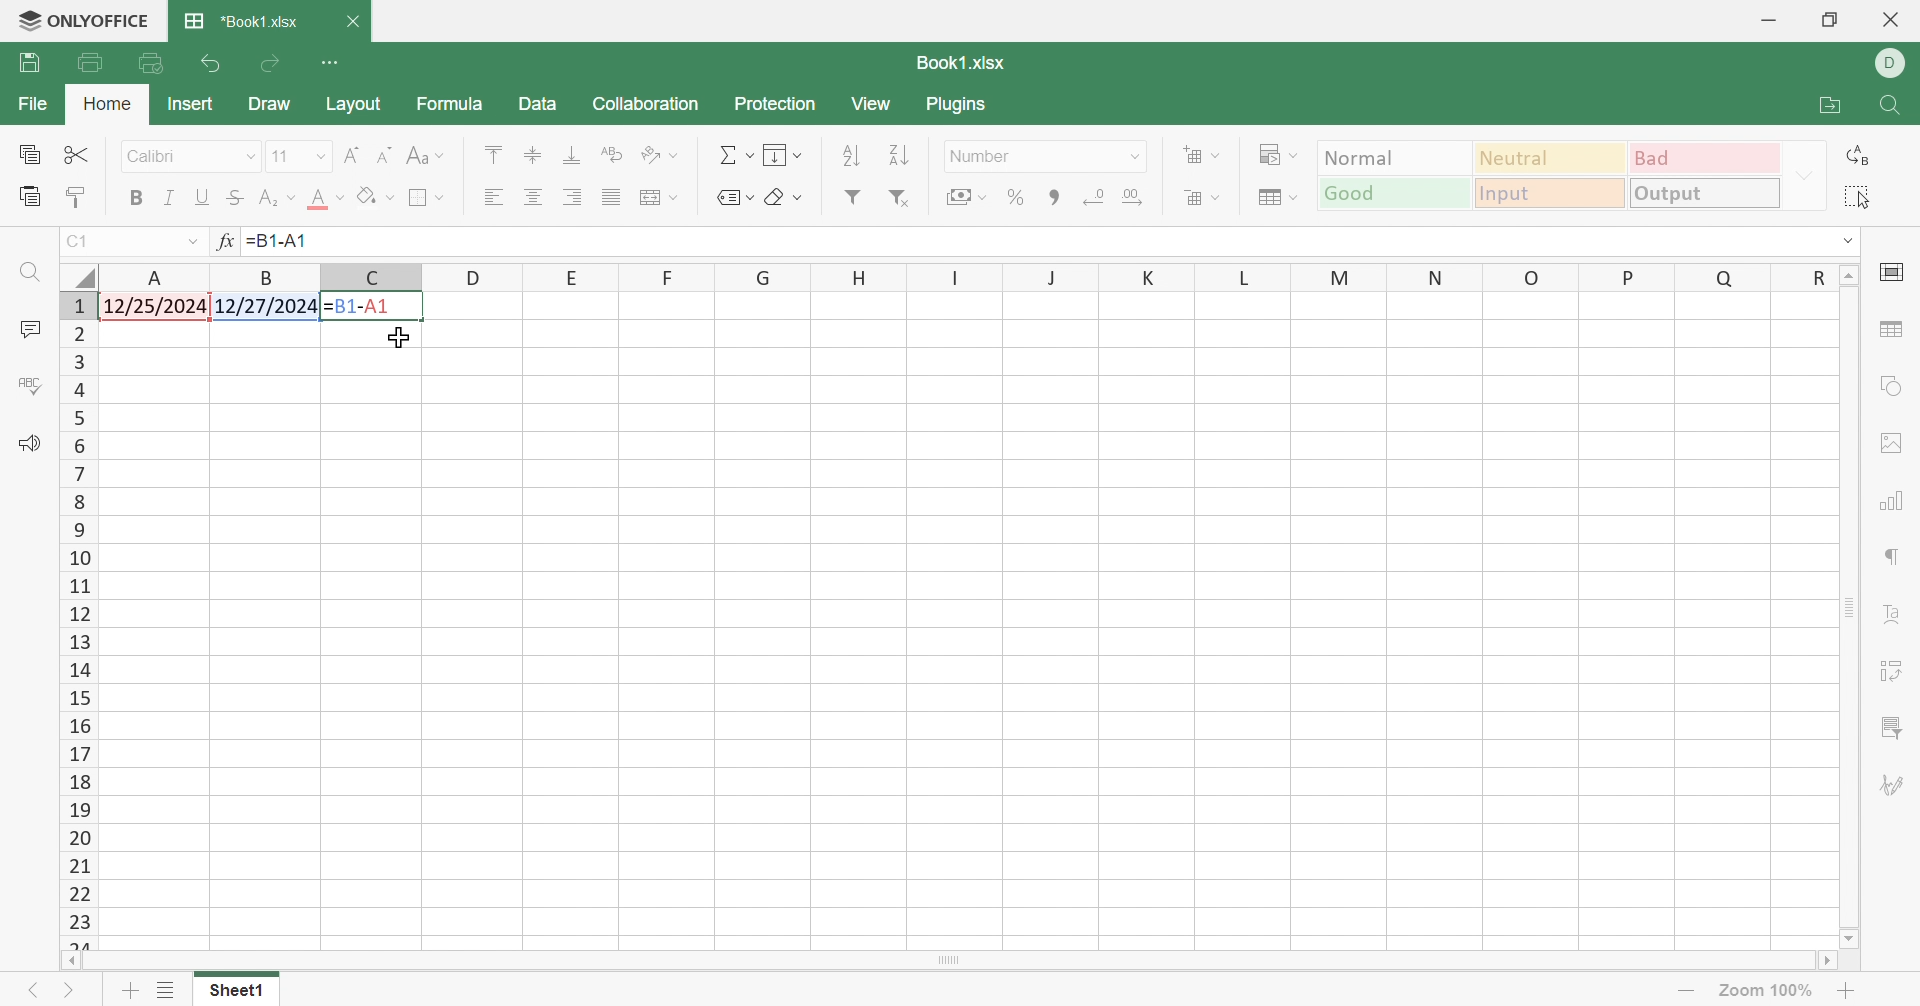 The height and width of the screenshot is (1006, 1920). I want to click on Add sheet, so click(129, 991).